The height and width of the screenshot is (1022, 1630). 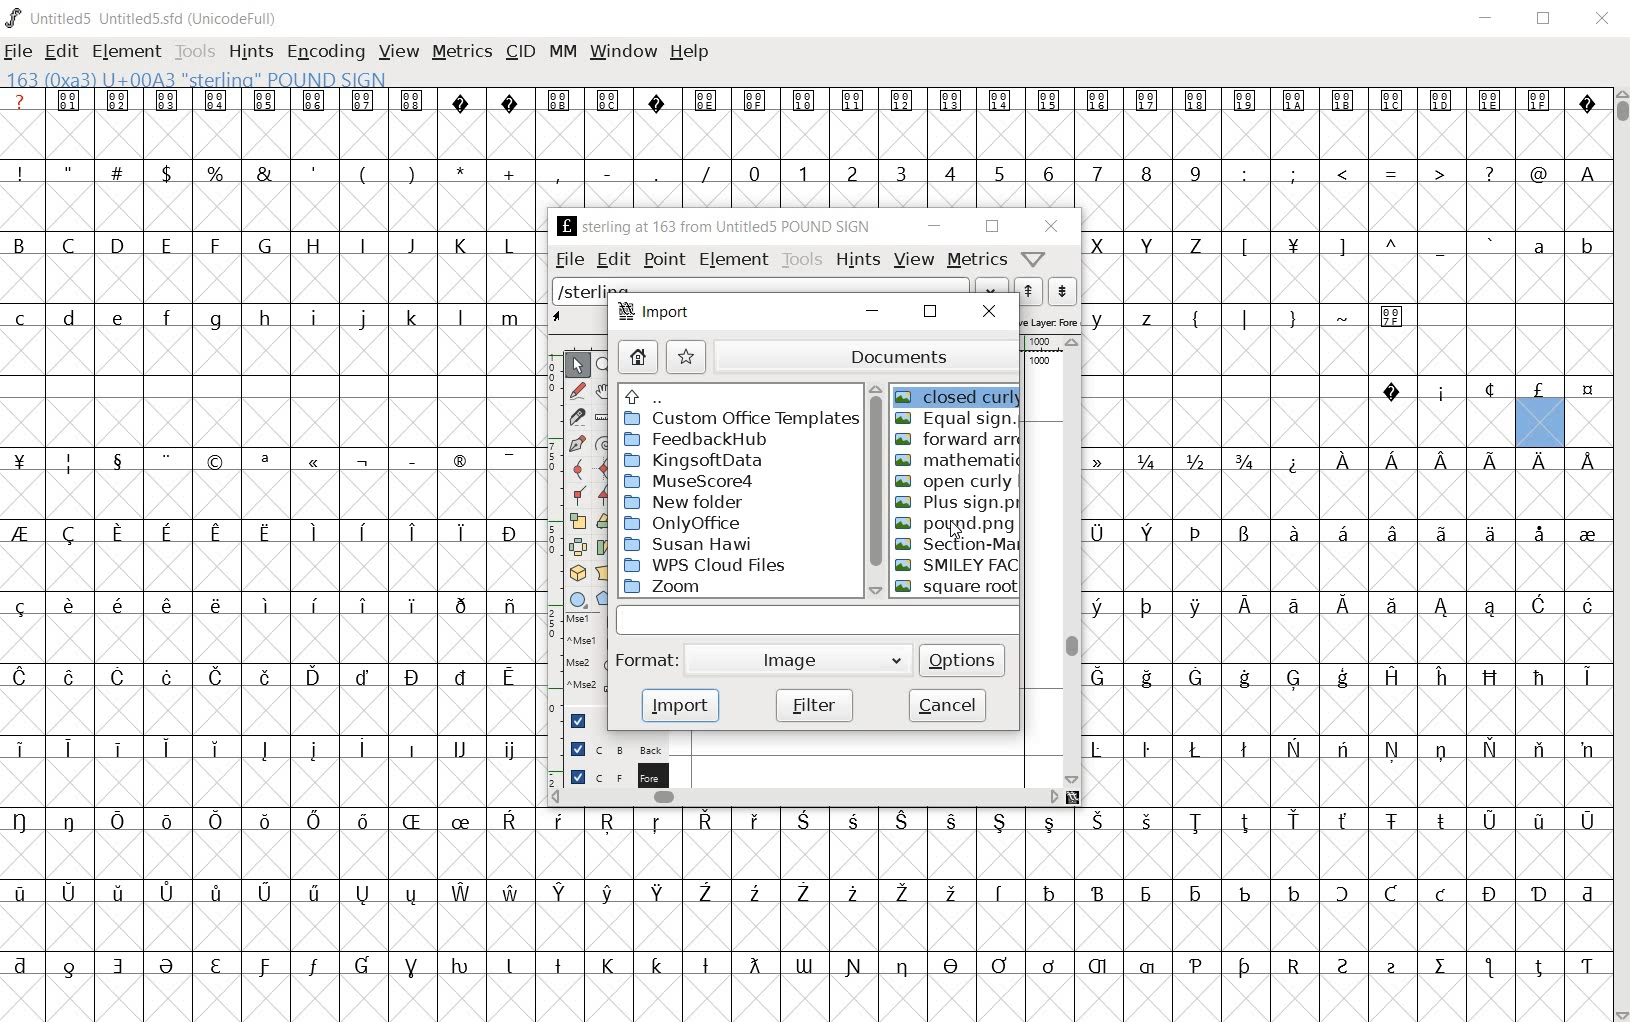 What do you see at coordinates (1098, 821) in the screenshot?
I see `` at bounding box center [1098, 821].